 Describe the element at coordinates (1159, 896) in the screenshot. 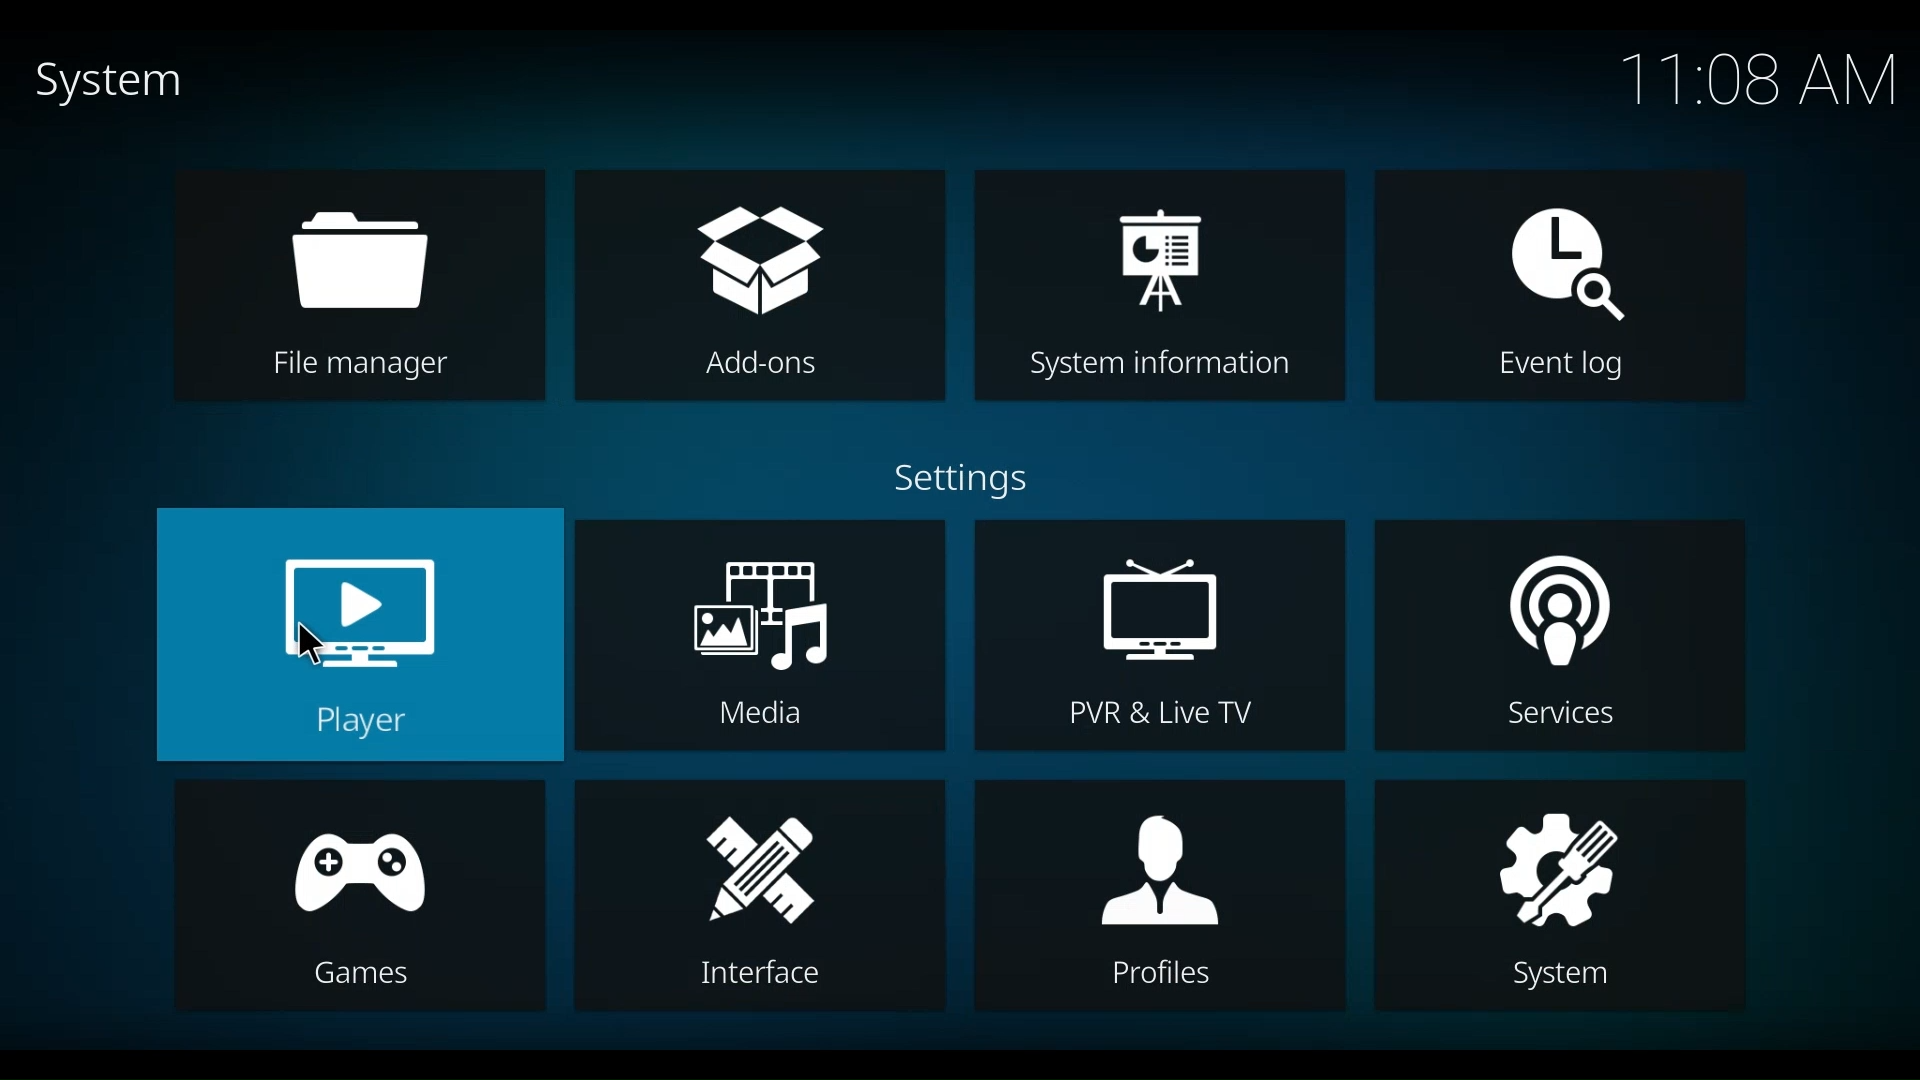

I see `Profiles` at that location.